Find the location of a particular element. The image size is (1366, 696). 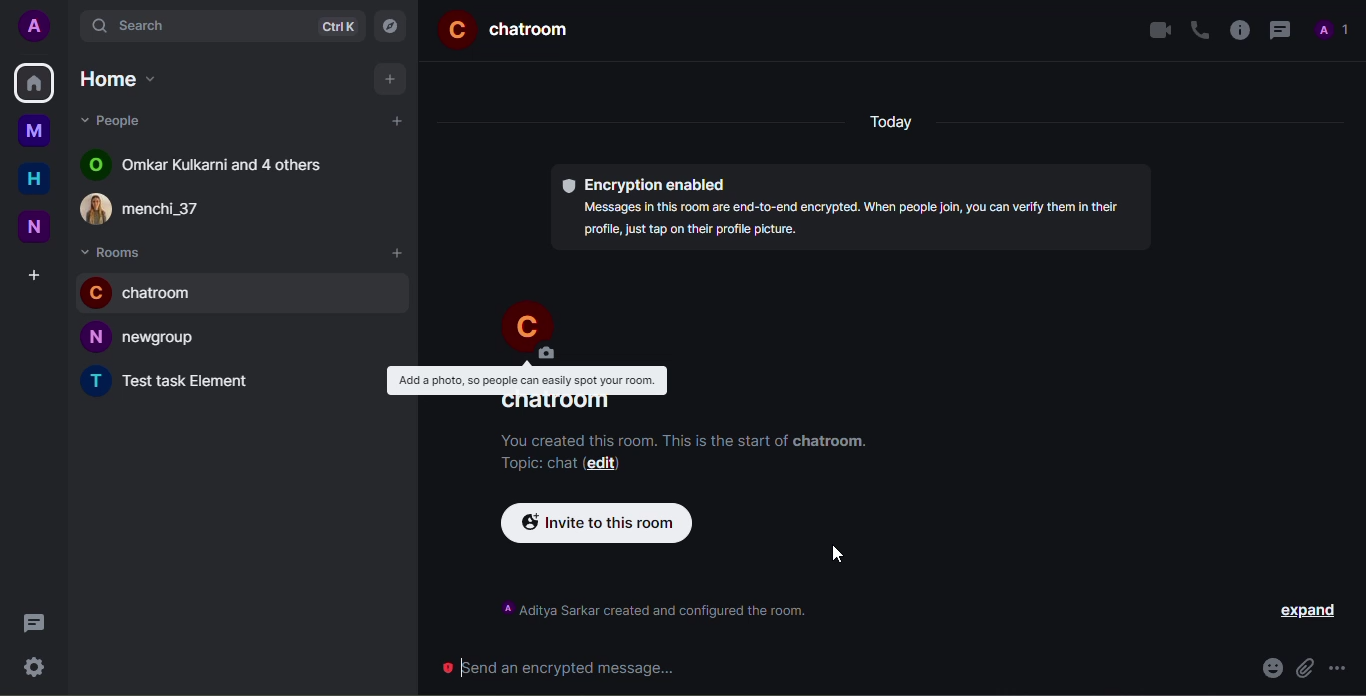

add is located at coordinates (390, 78).